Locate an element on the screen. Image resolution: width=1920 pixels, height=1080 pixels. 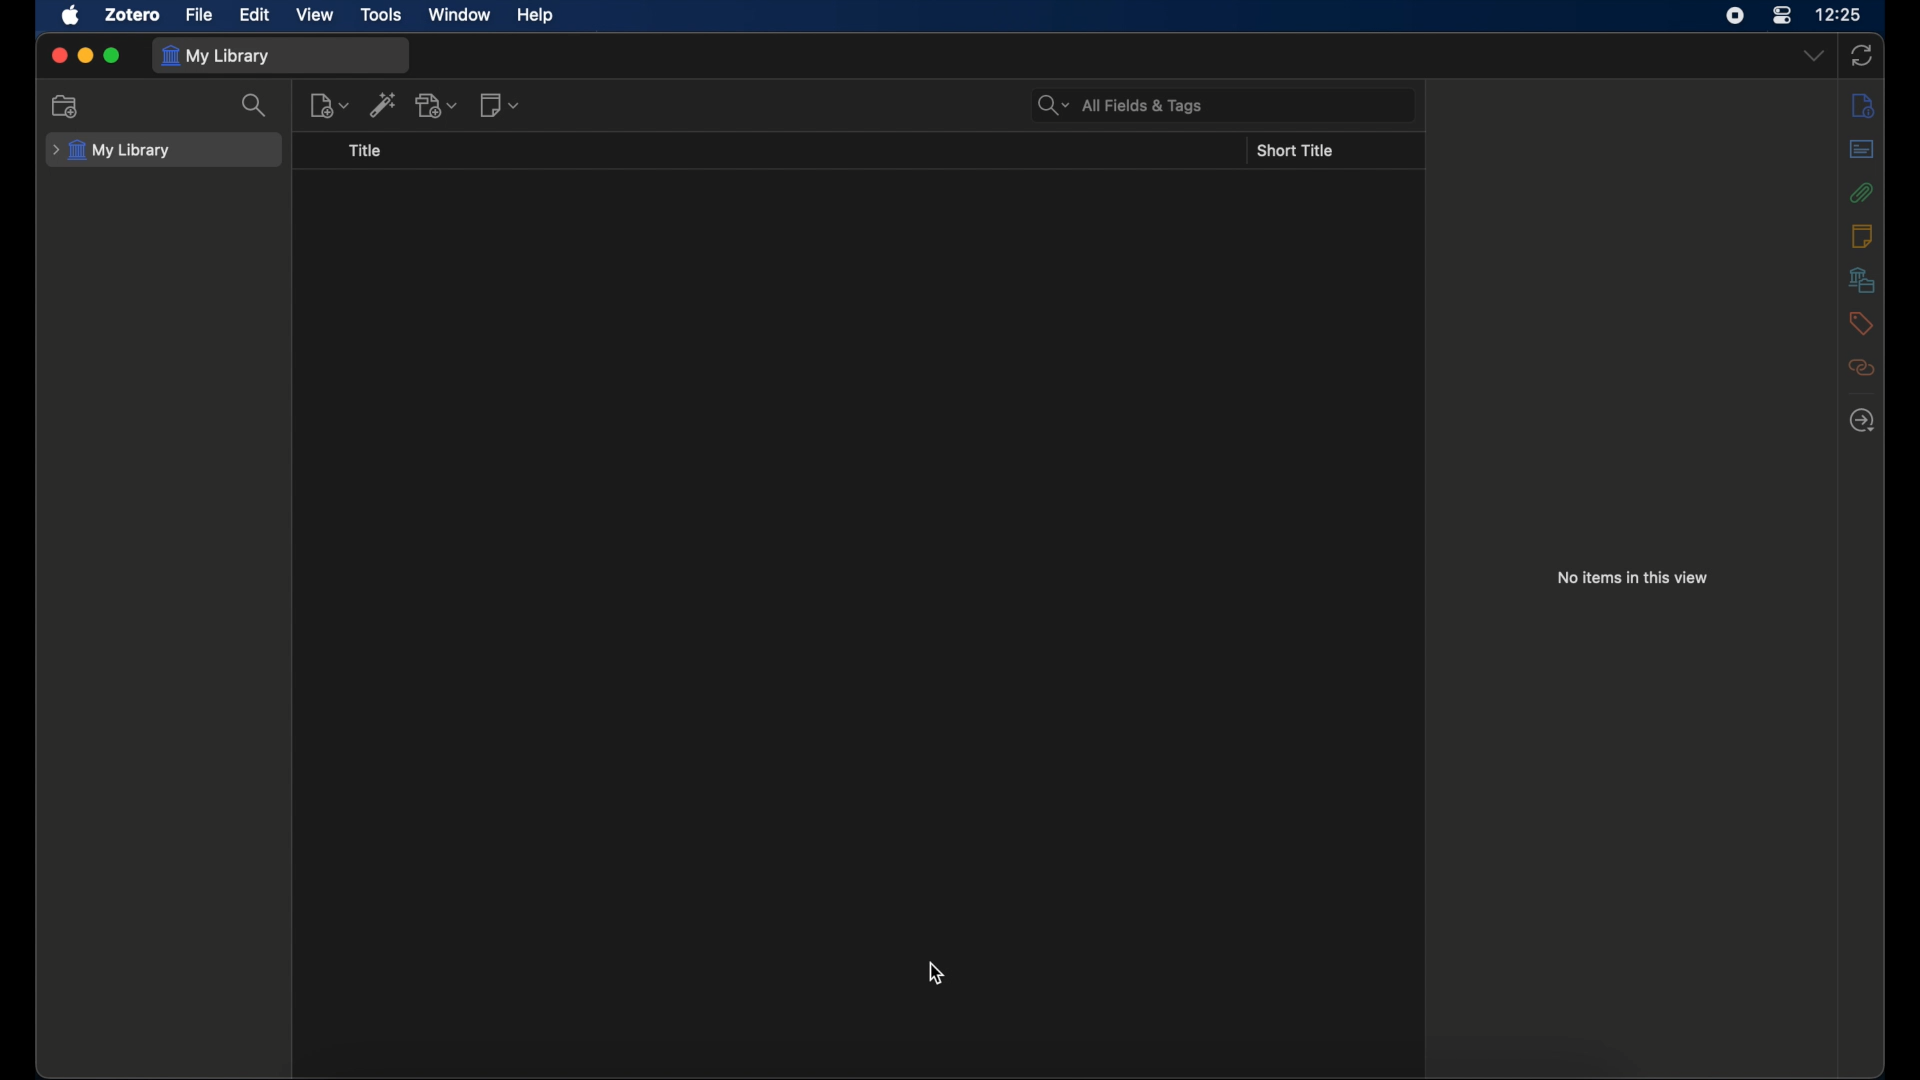
new item is located at coordinates (330, 105).